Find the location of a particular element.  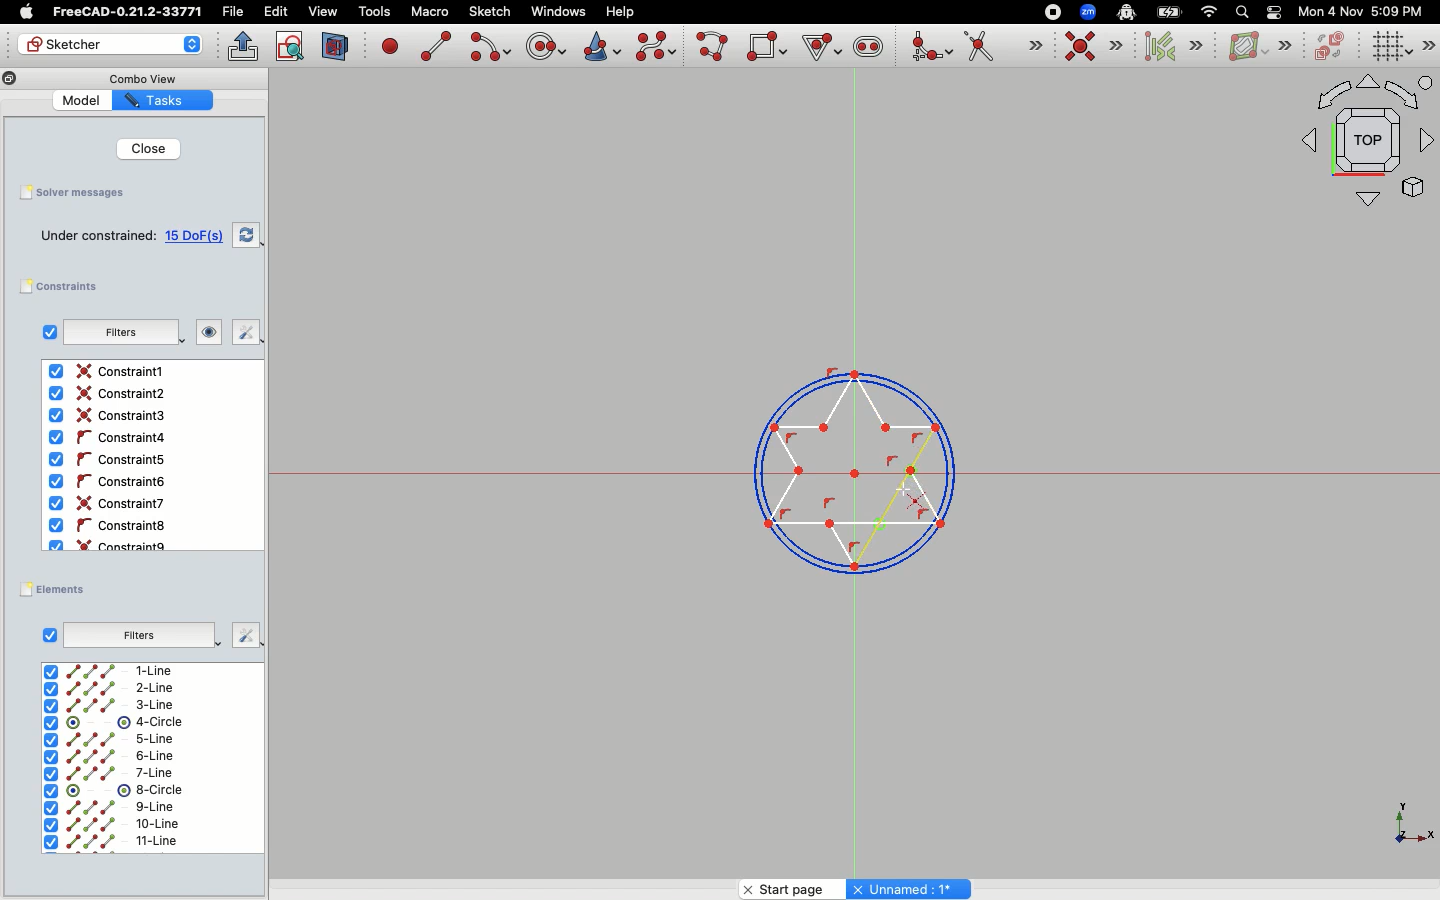

Constaint6 is located at coordinates (111, 482).